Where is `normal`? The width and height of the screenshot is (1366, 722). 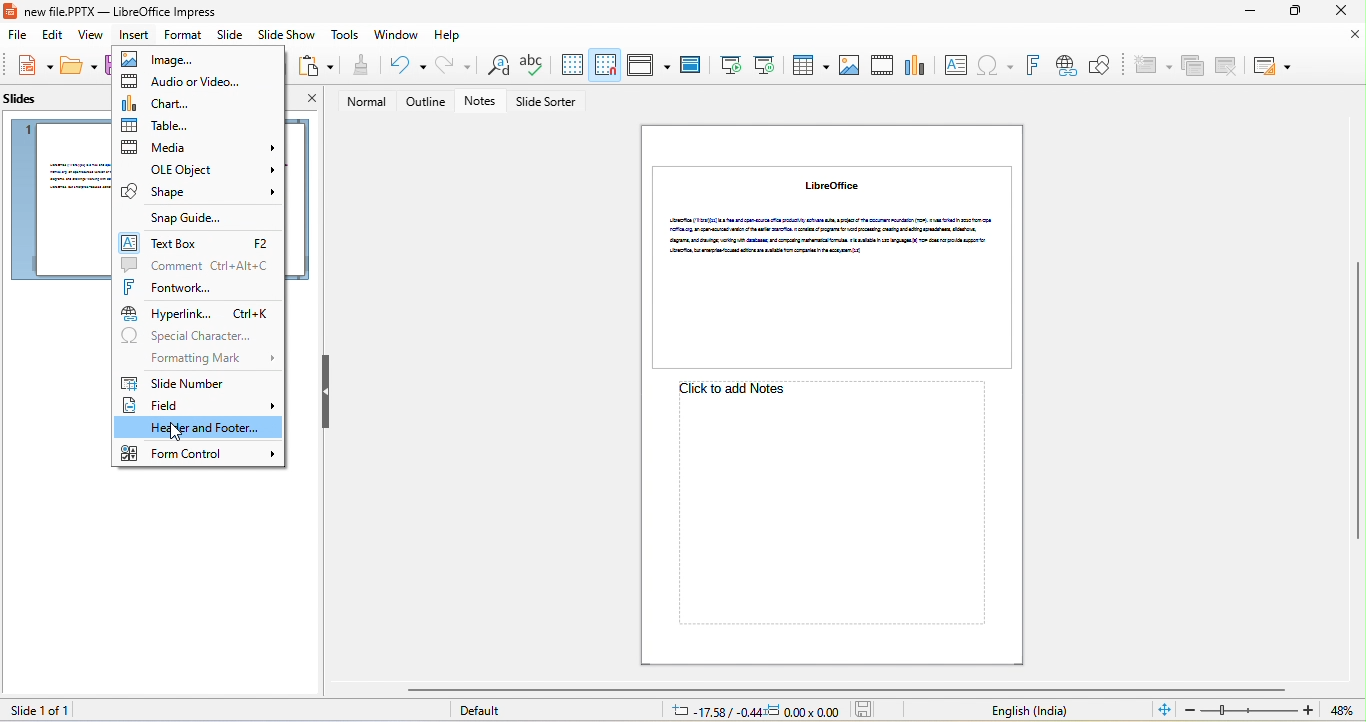
normal is located at coordinates (361, 102).